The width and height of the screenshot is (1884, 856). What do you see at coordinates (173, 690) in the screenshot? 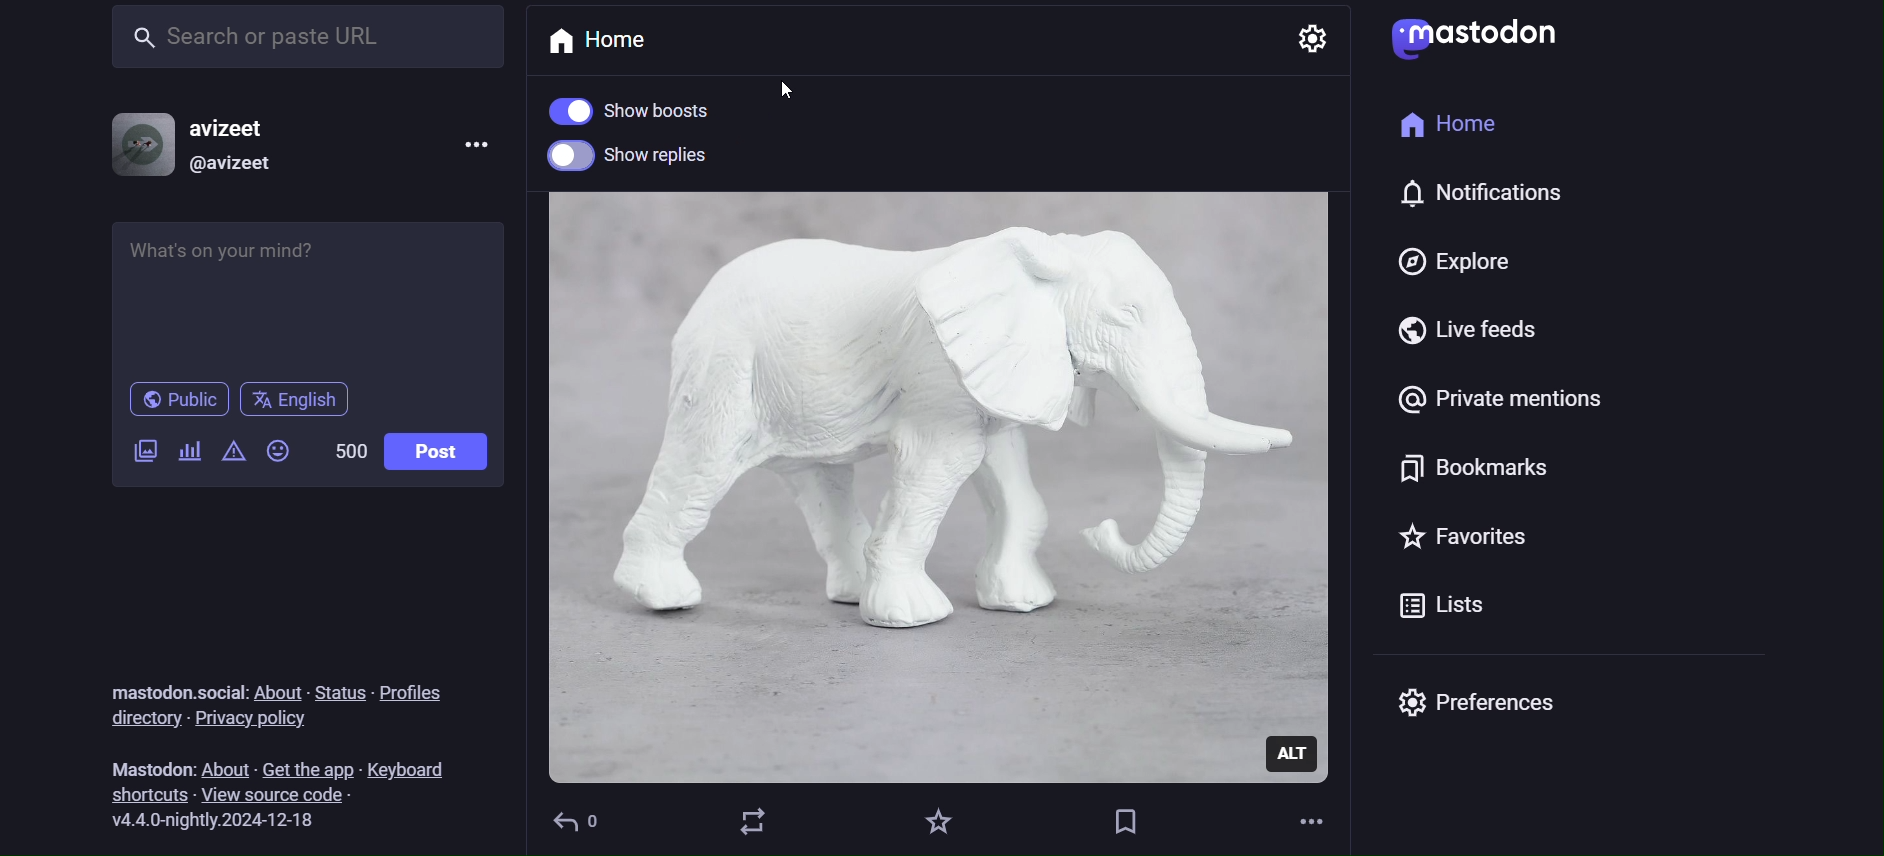
I see `text` at bounding box center [173, 690].